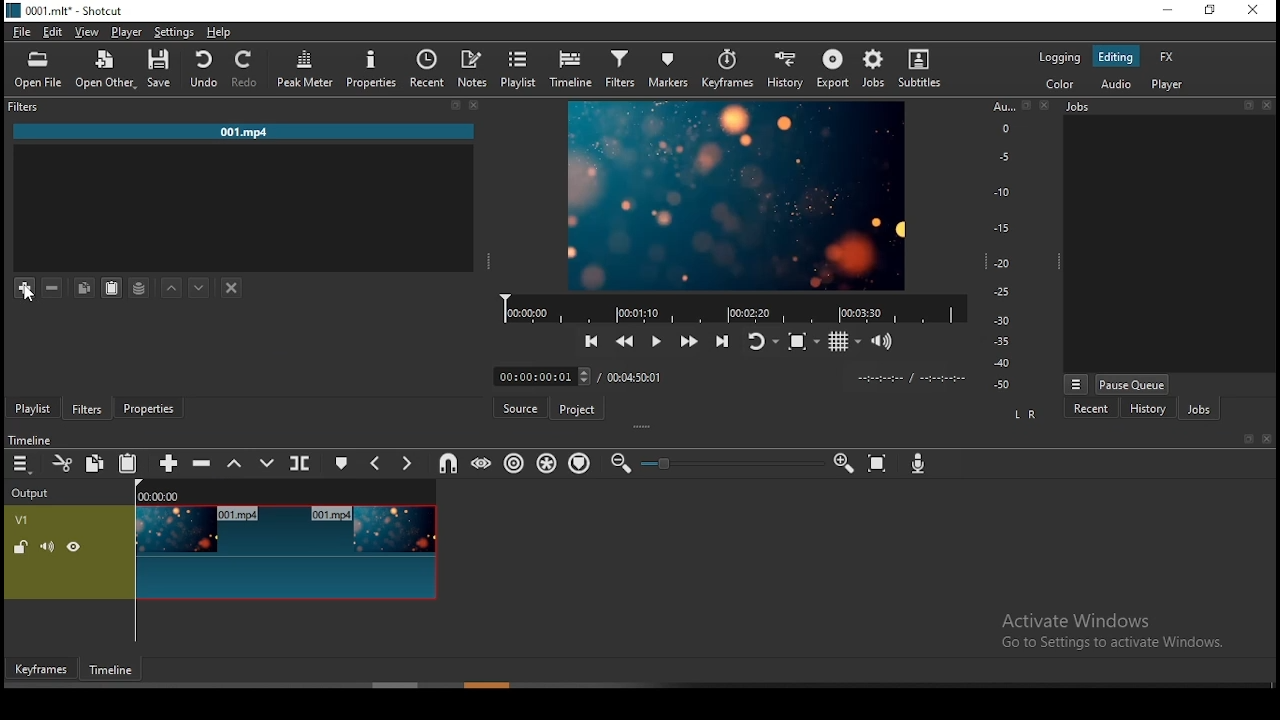  What do you see at coordinates (199, 288) in the screenshot?
I see `move filter down` at bounding box center [199, 288].